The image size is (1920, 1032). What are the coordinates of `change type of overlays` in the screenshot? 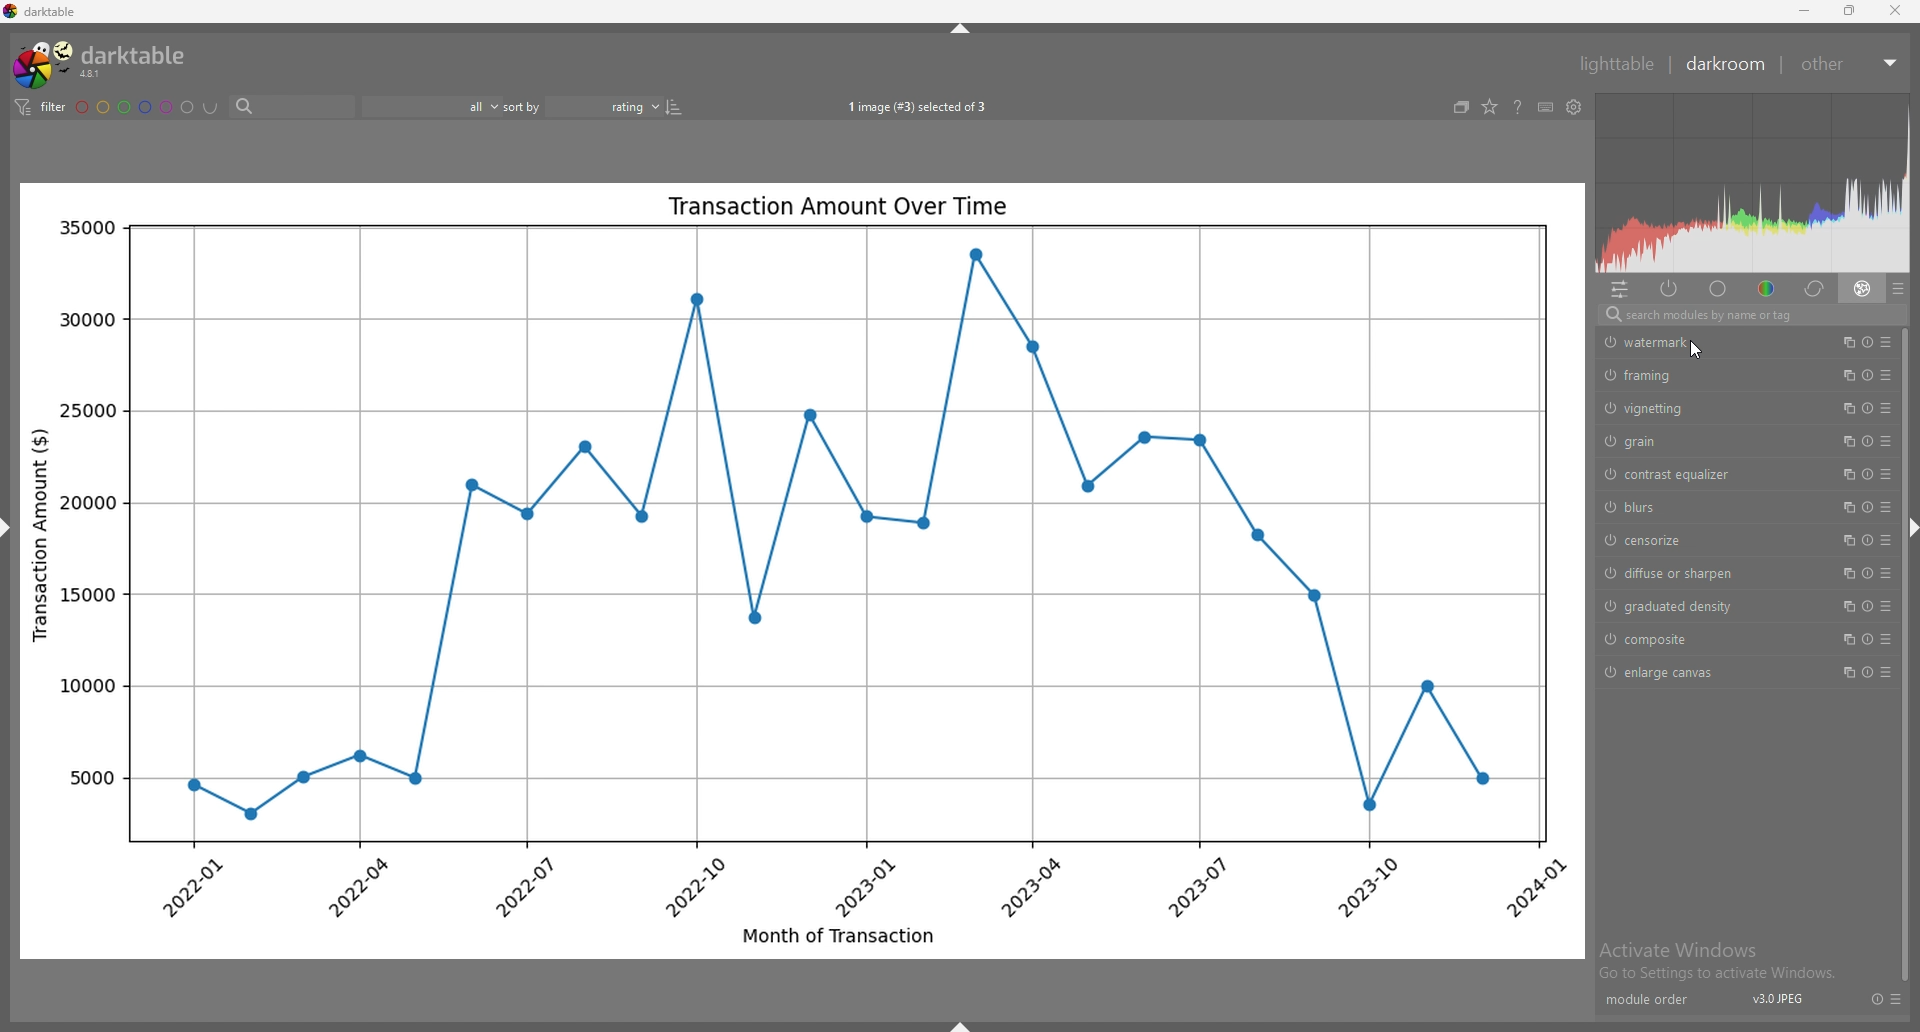 It's located at (1491, 108).